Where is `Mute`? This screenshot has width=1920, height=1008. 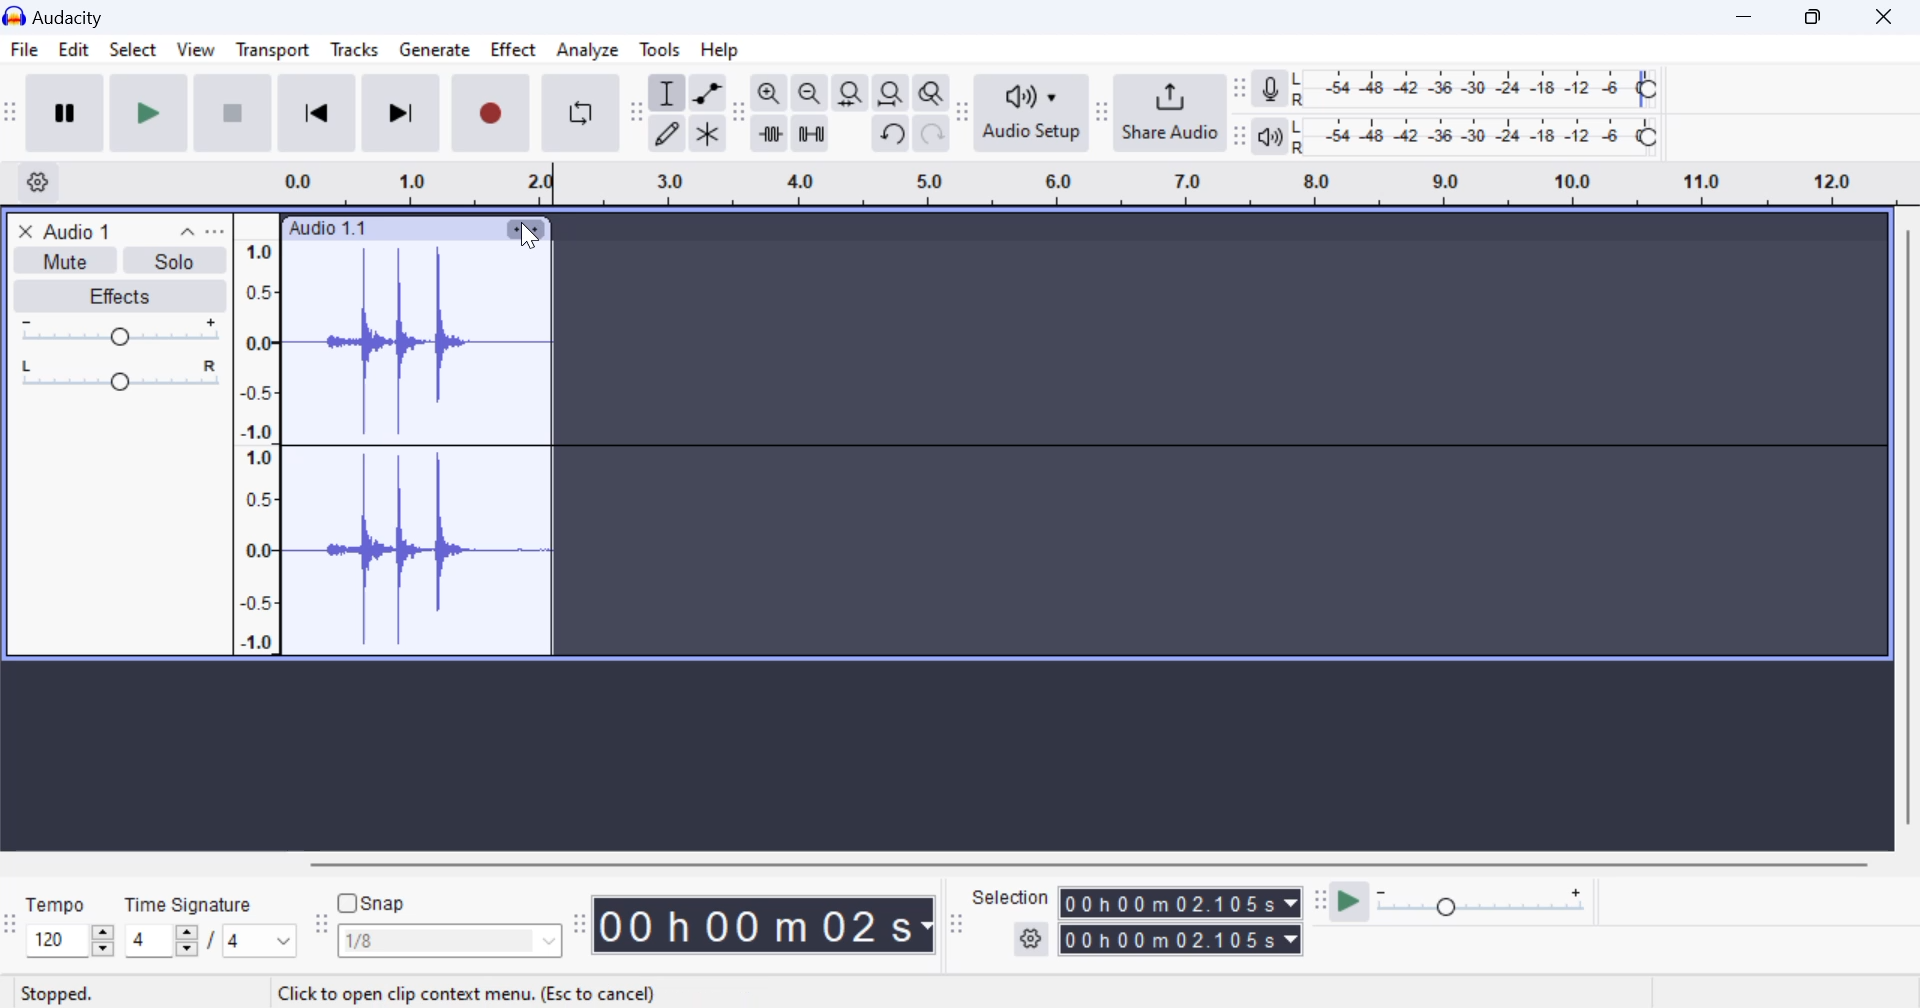 Mute is located at coordinates (68, 259).